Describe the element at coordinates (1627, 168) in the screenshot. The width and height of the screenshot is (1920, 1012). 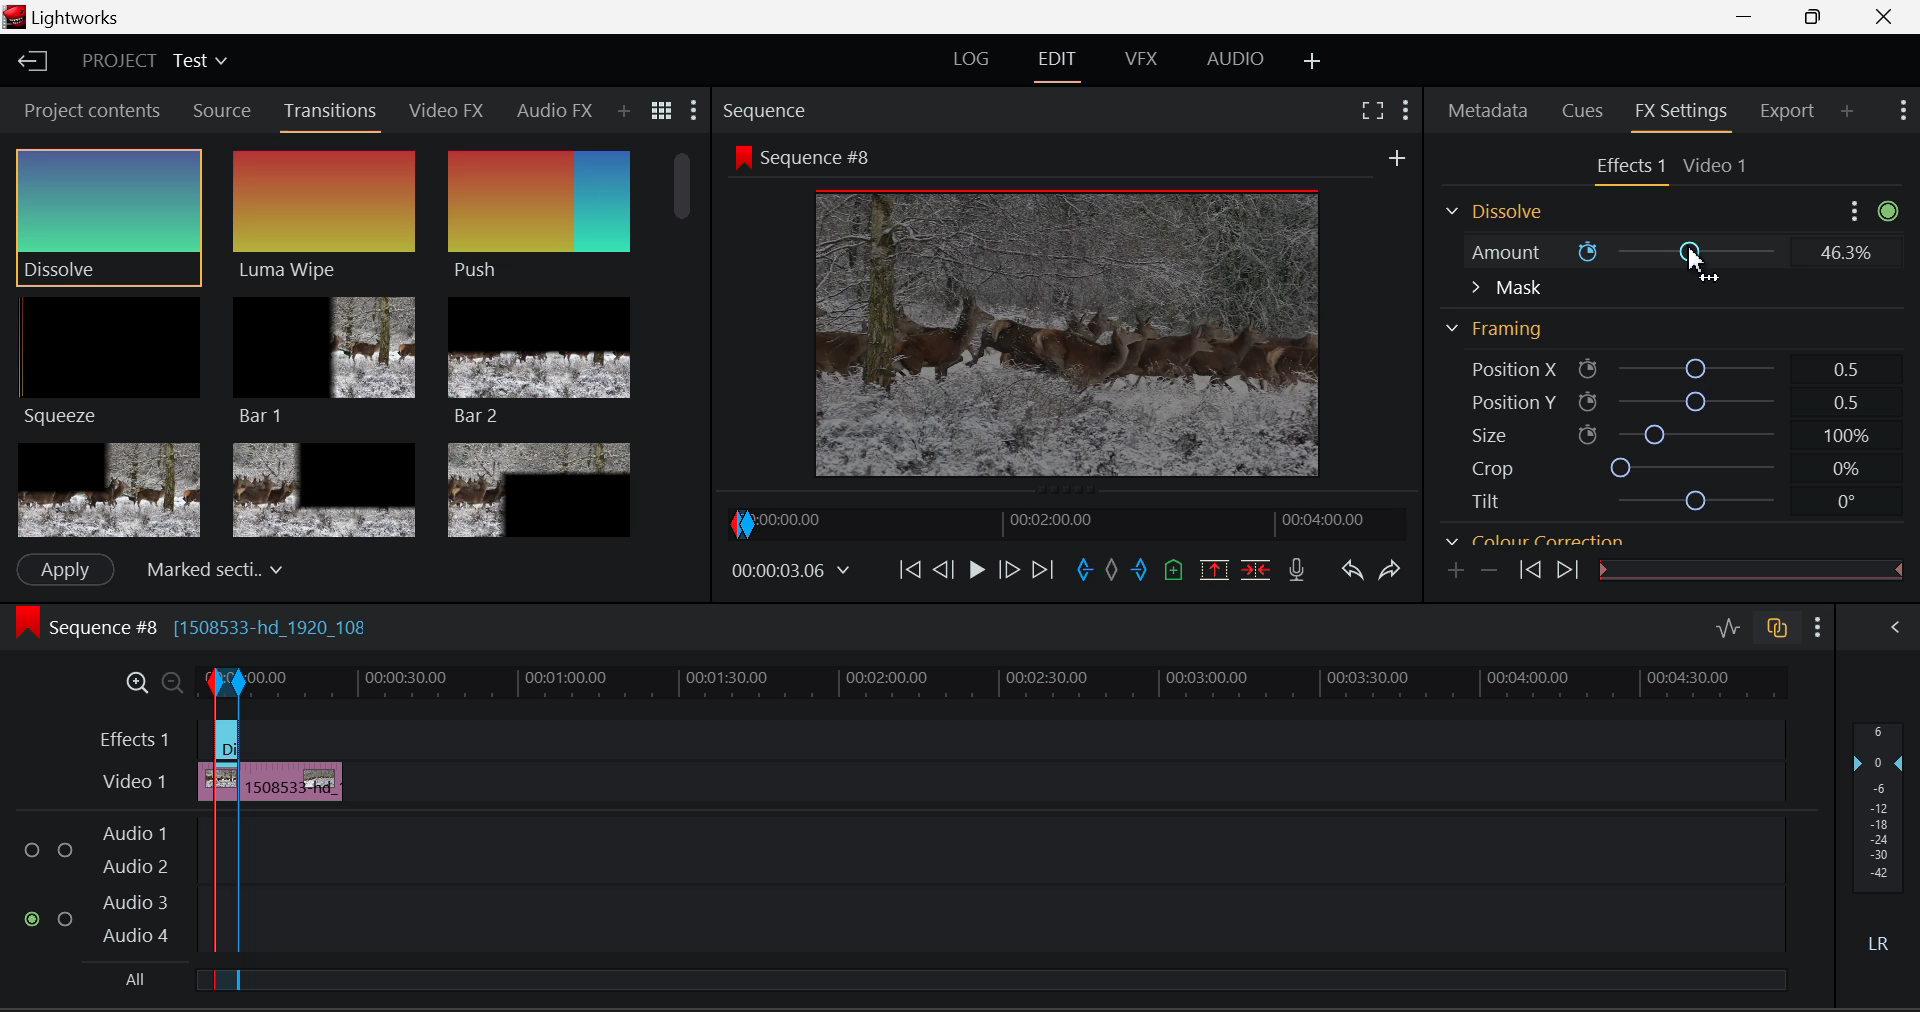
I see `Effects Settings` at that location.